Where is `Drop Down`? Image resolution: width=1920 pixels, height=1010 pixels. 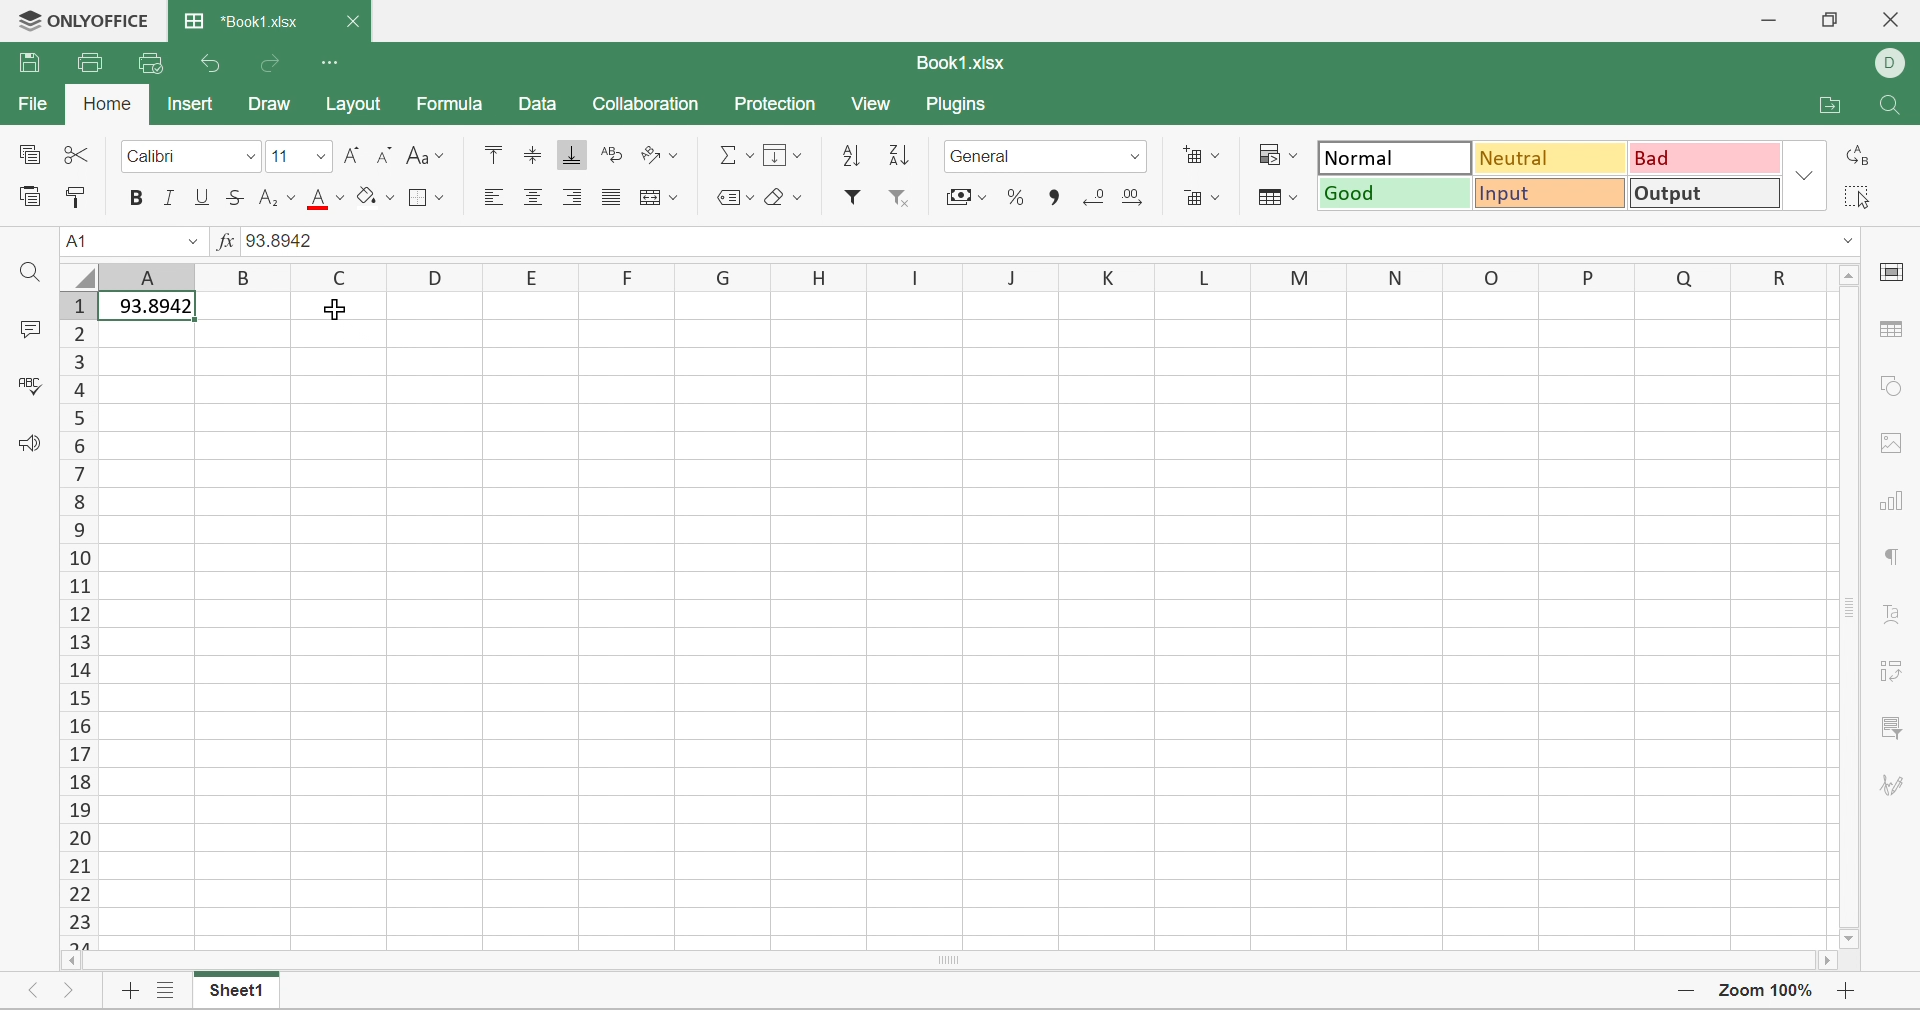
Drop Down is located at coordinates (1845, 242).